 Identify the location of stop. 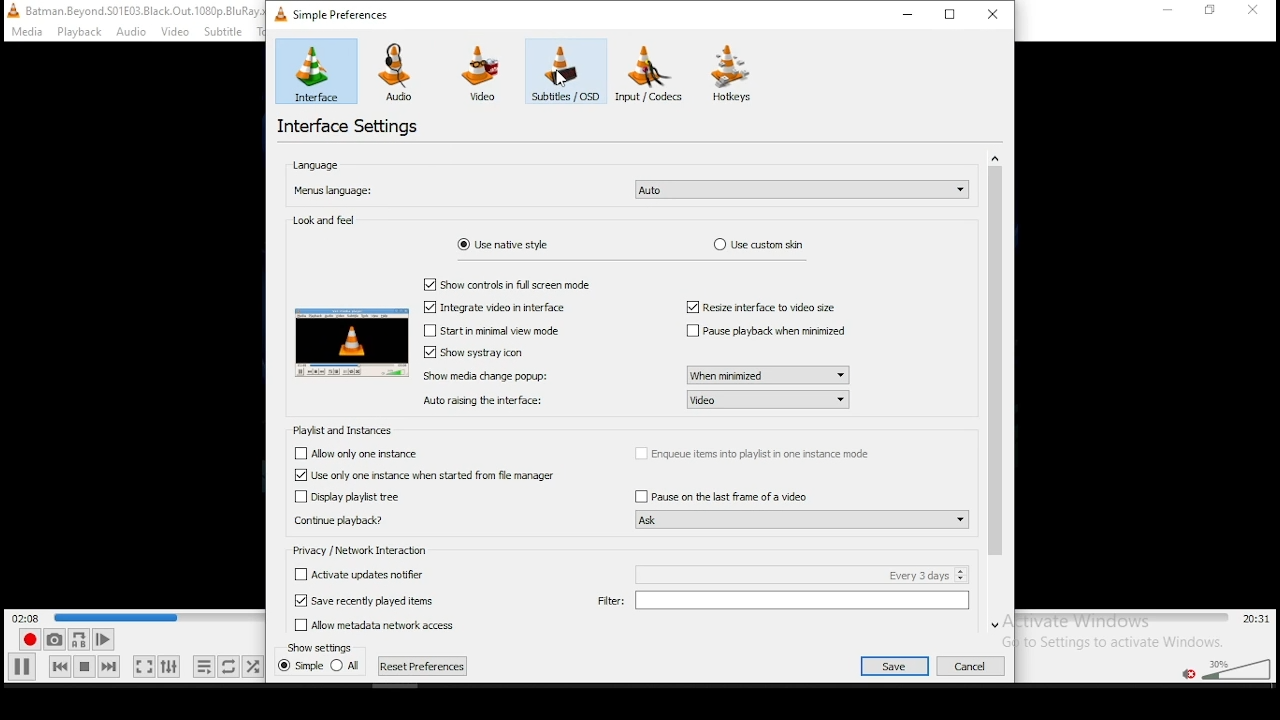
(84, 666).